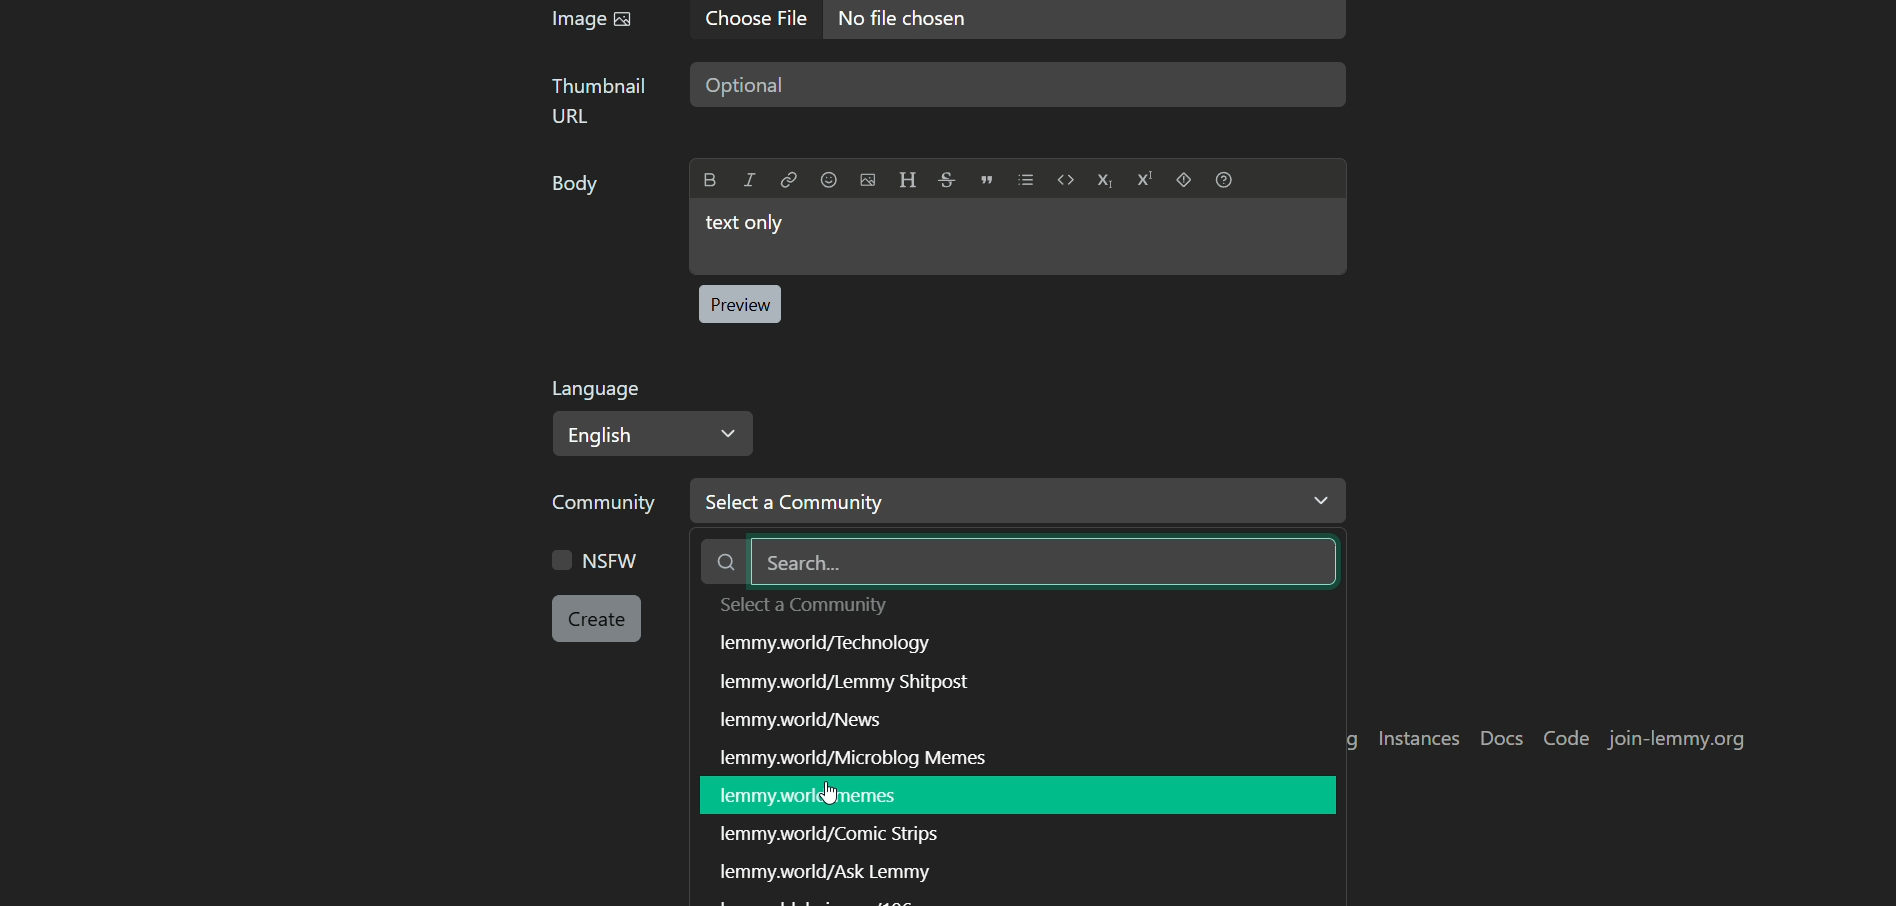 The width and height of the screenshot is (1896, 906). Describe the element at coordinates (805, 607) in the screenshot. I see `select` at that location.